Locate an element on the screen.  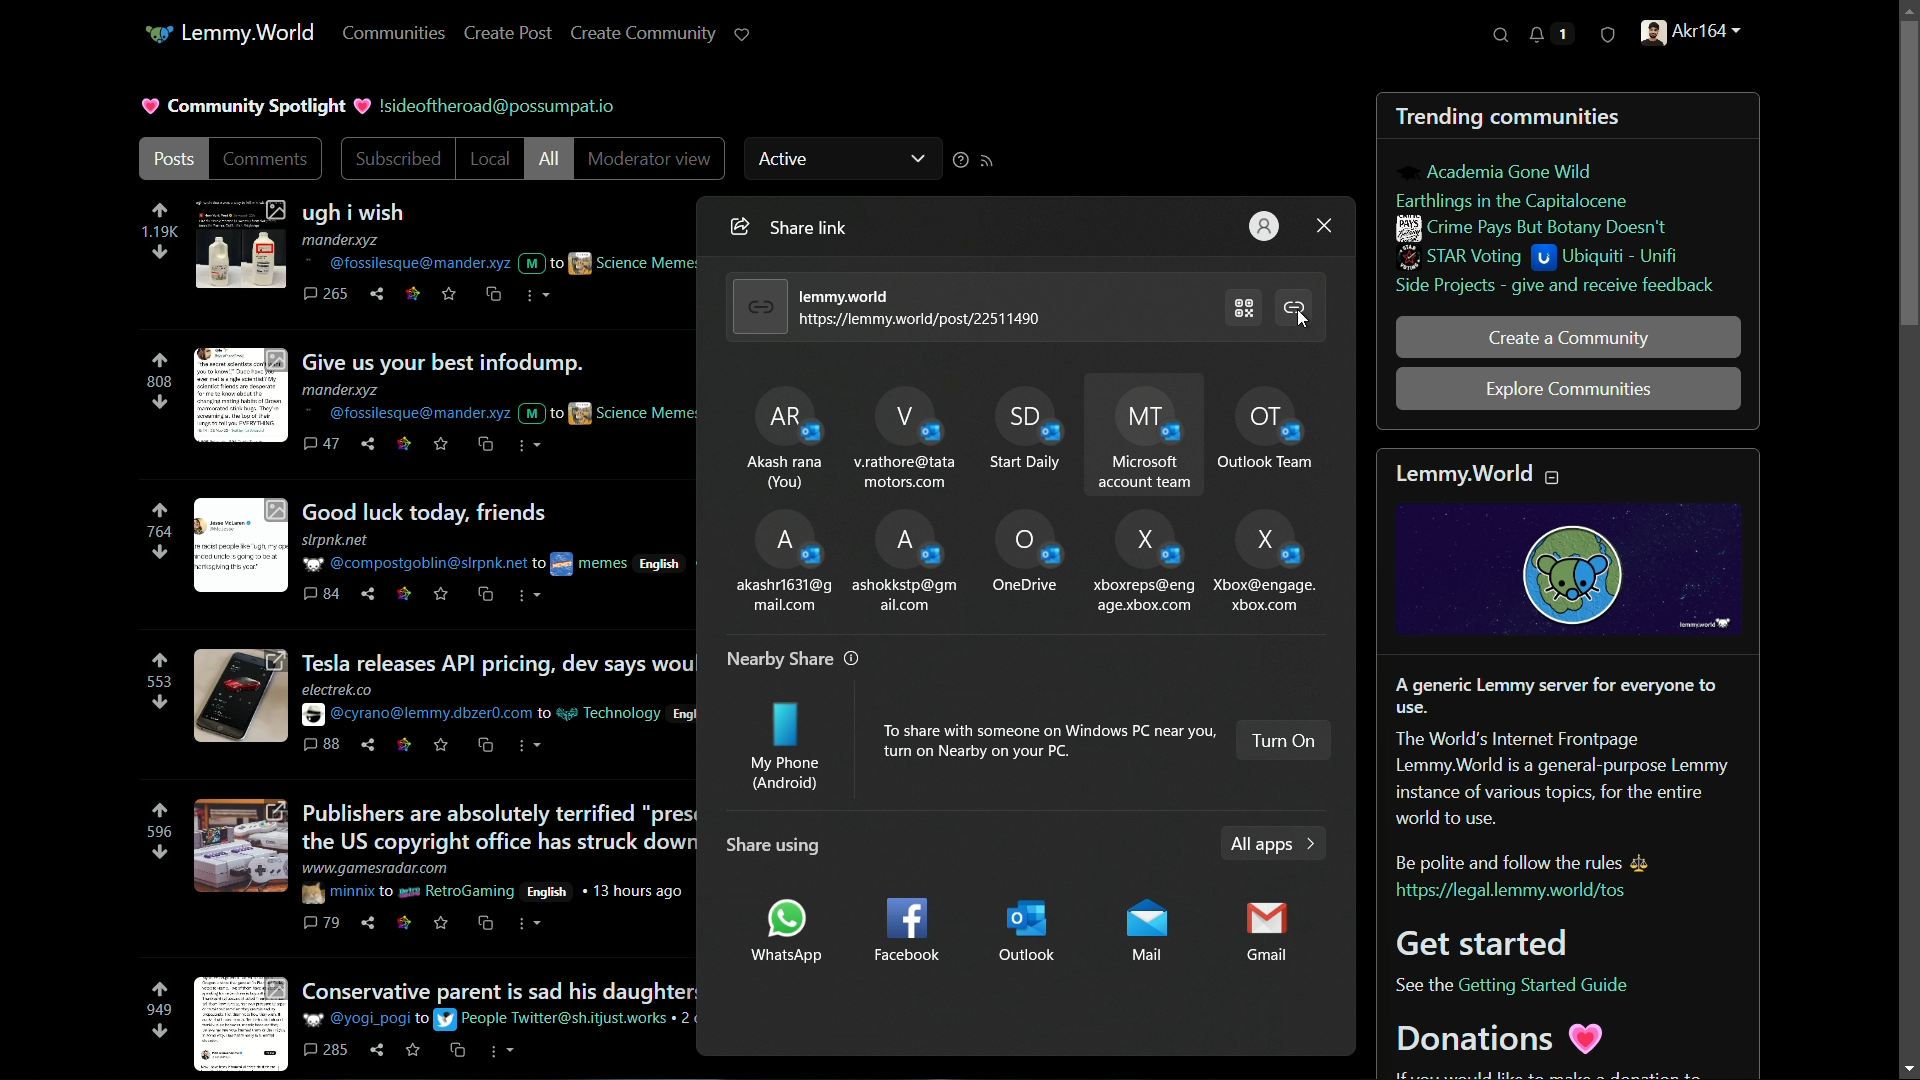
lemmy.world is located at coordinates (1464, 472).